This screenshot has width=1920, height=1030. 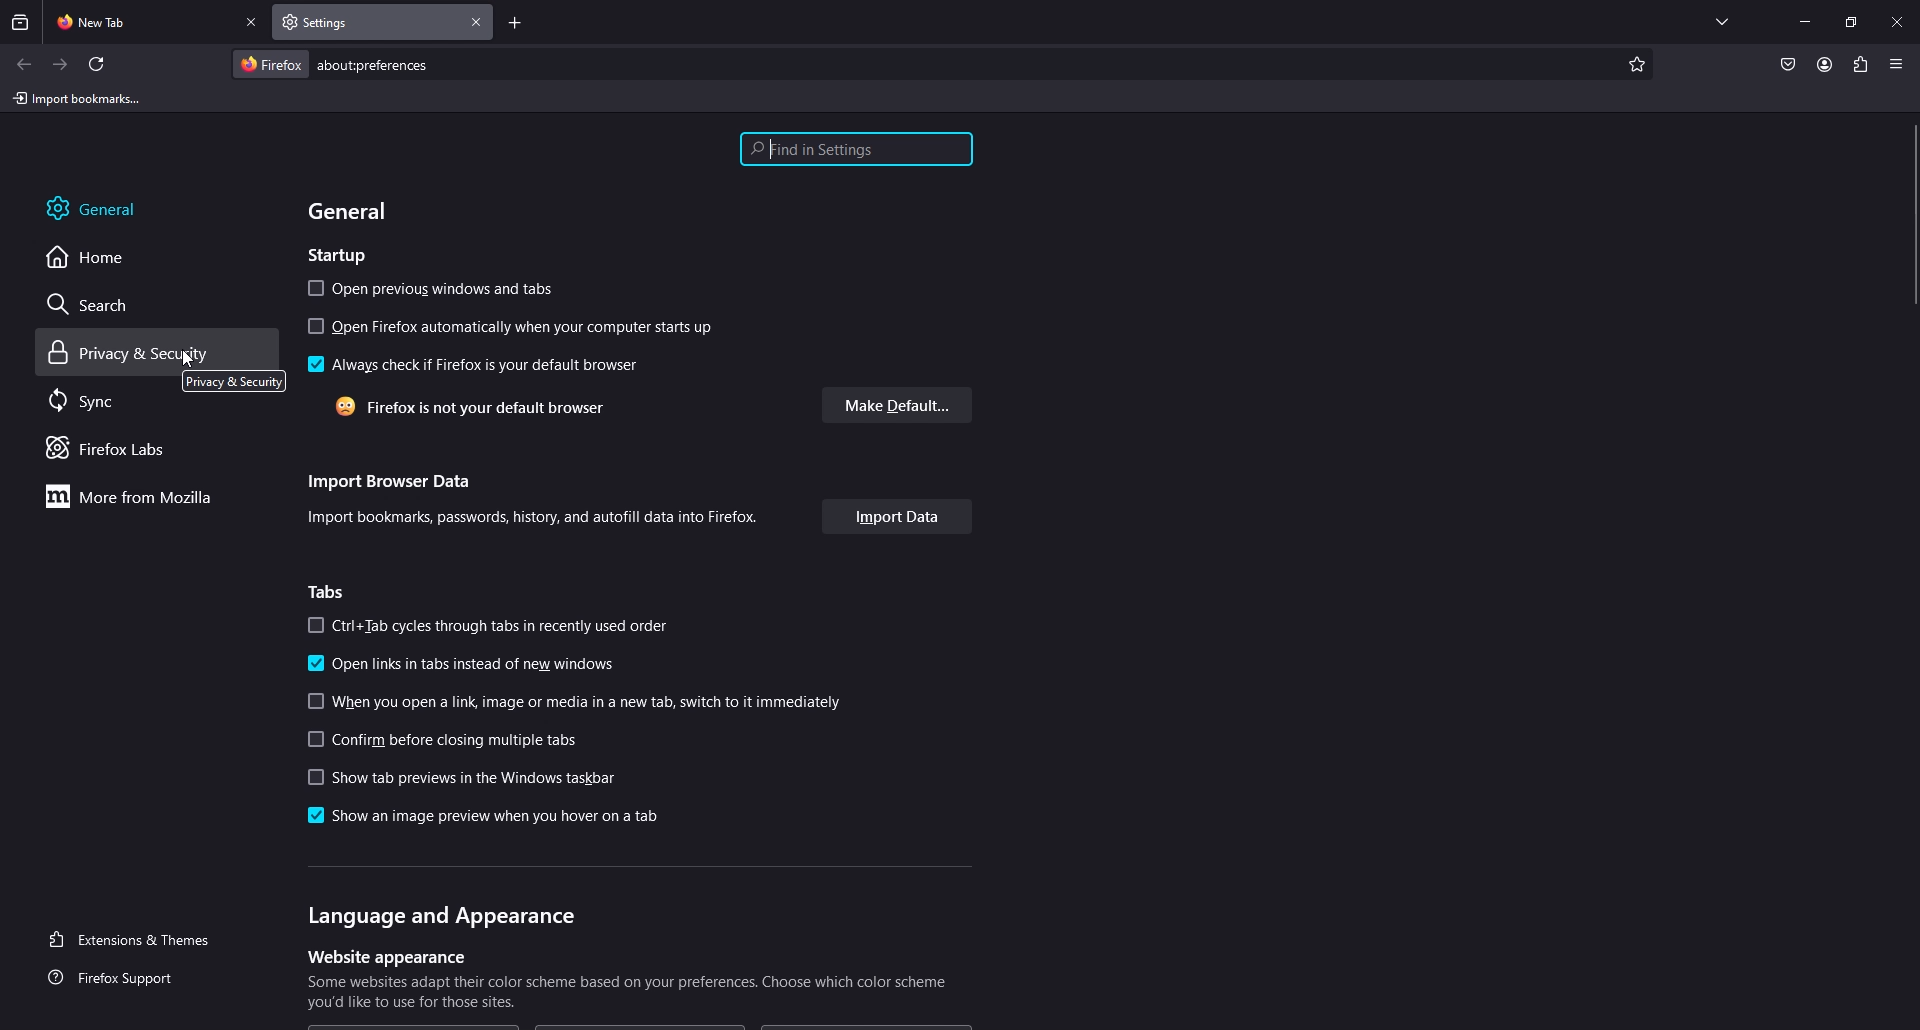 I want to click on open firefox automatically, so click(x=514, y=327).